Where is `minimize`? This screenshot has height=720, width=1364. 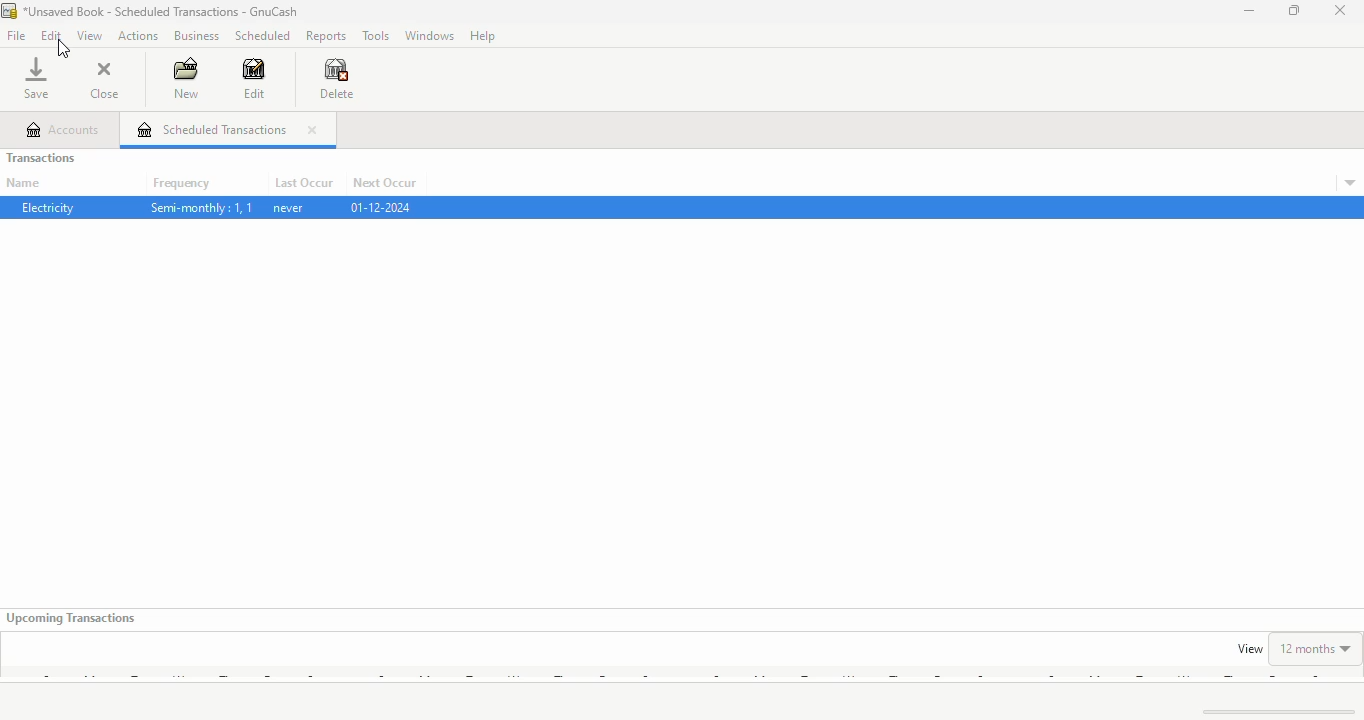
minimize is located at coordinates (1249, 10).